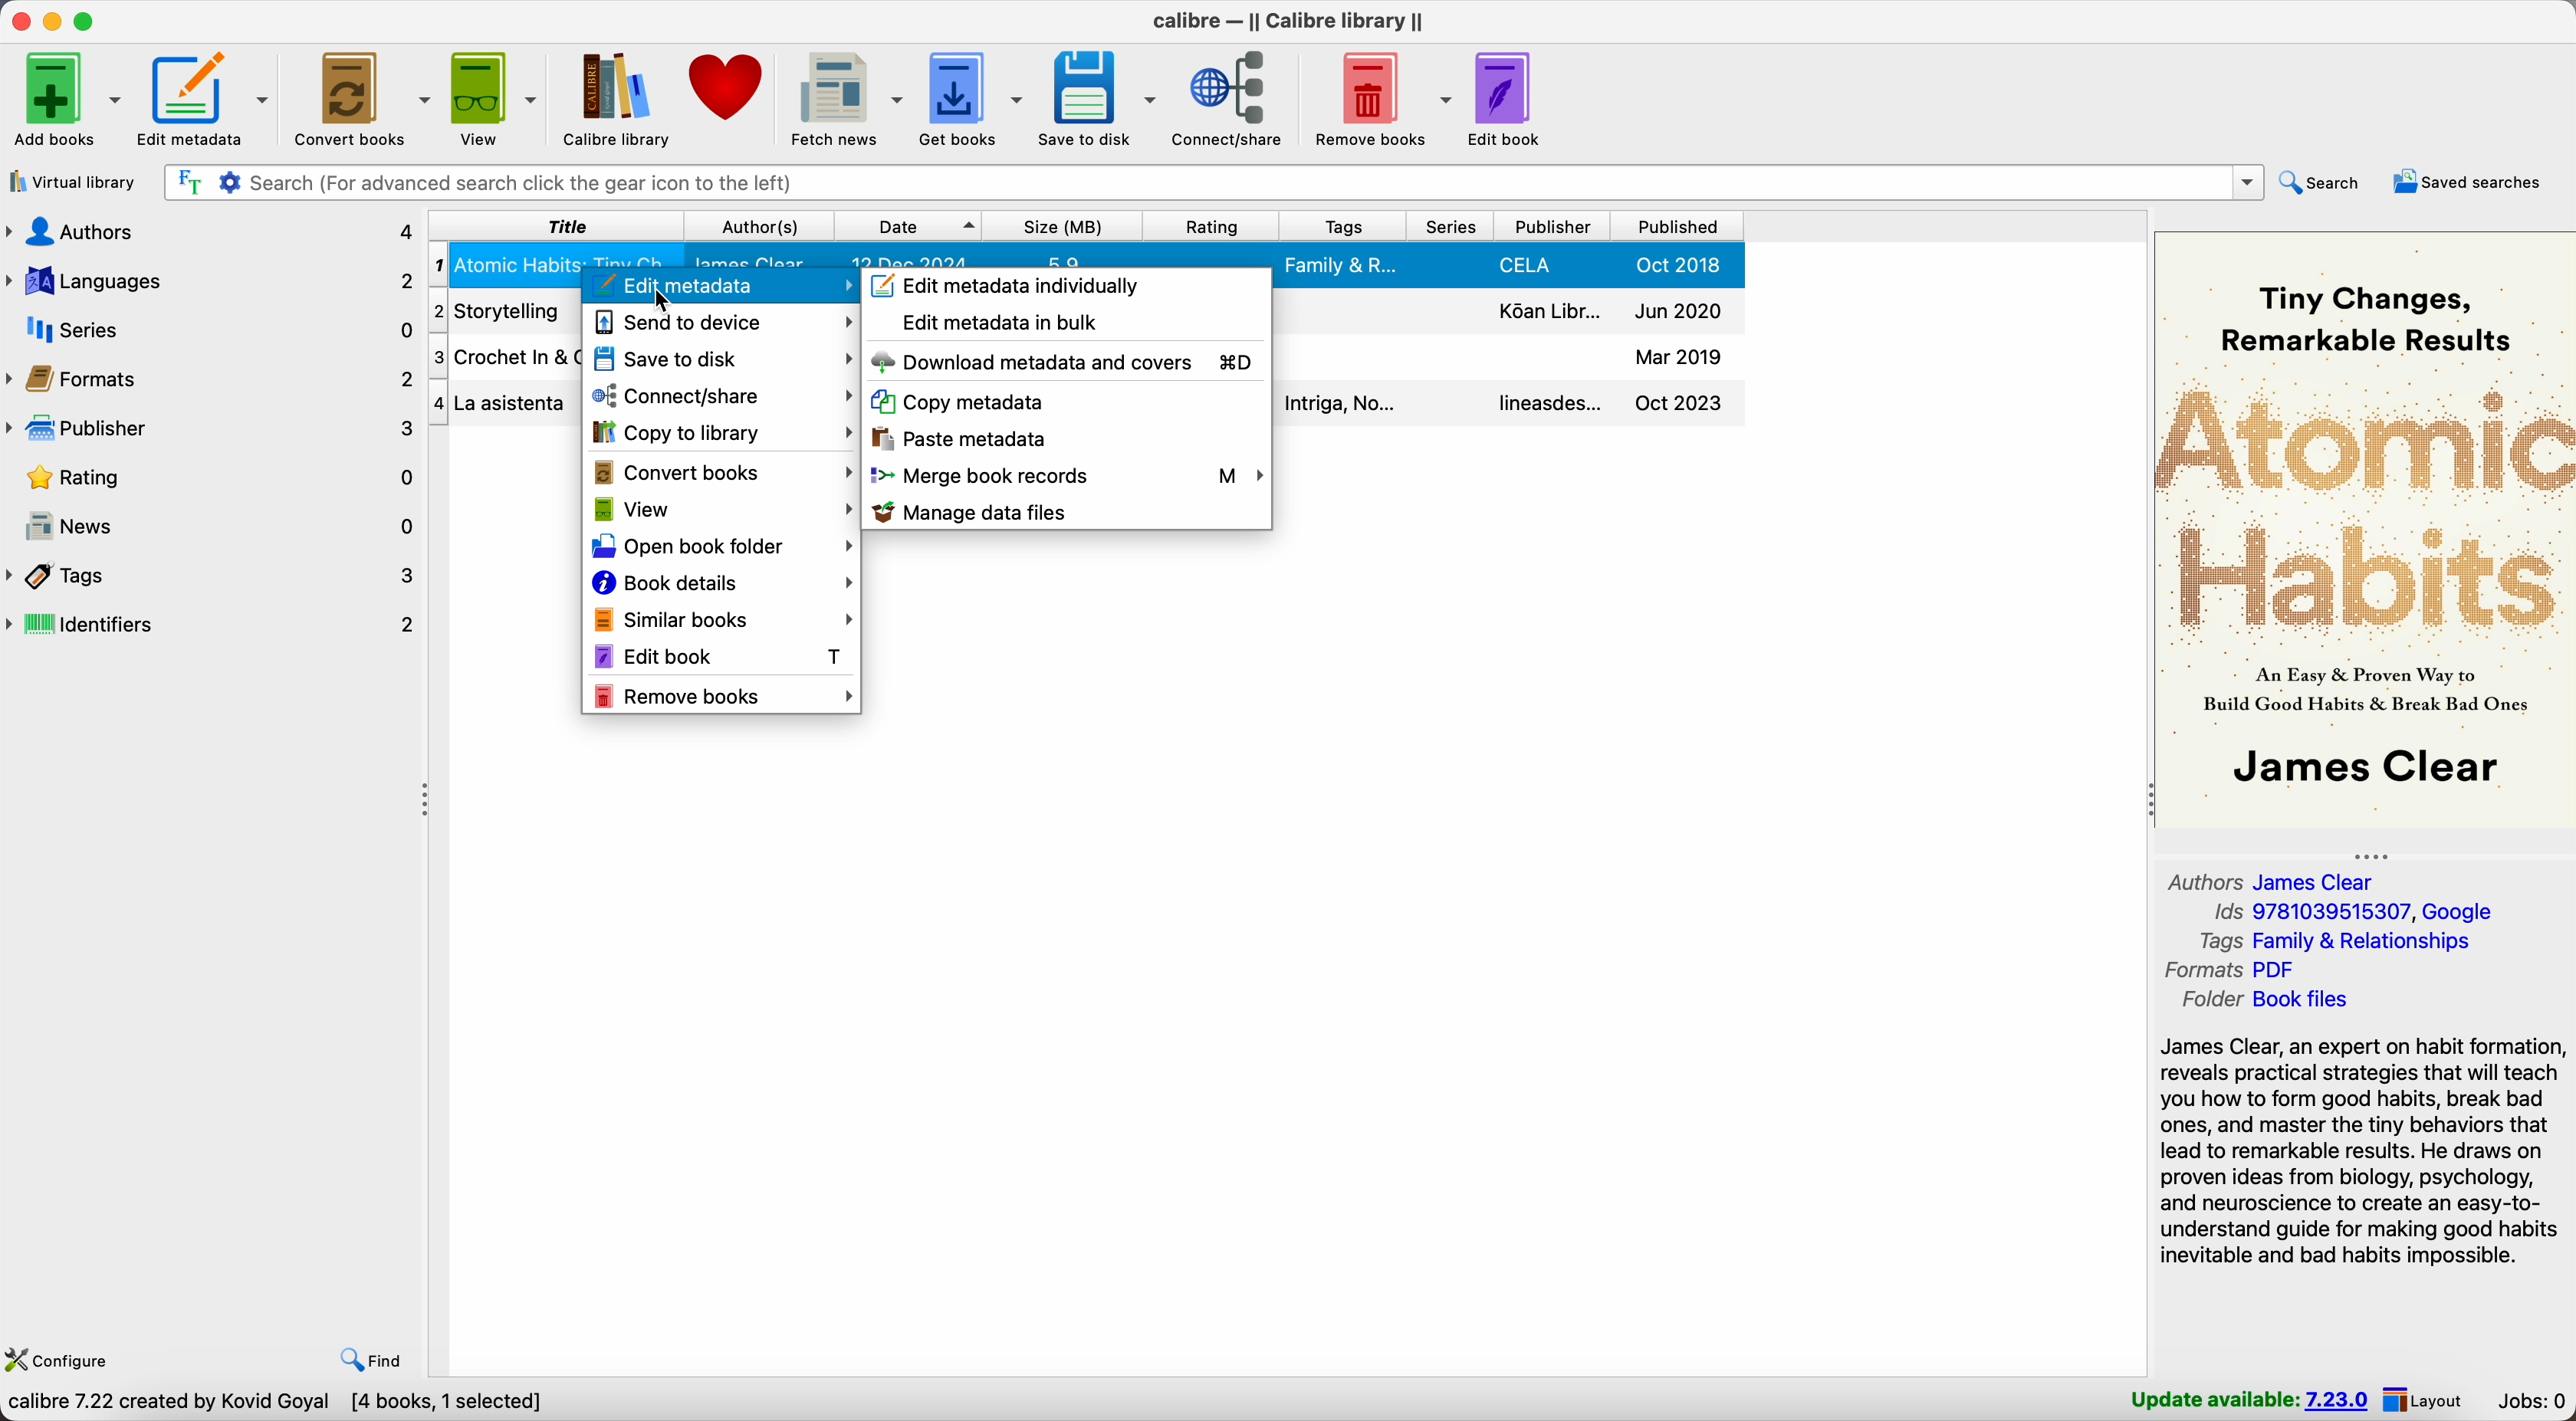 The image size is (2576, 1421). What do you see at coordinates (1510, 358) in the screenshot?
I see `crochet in & out book details` at bounding box center [1510, 358].